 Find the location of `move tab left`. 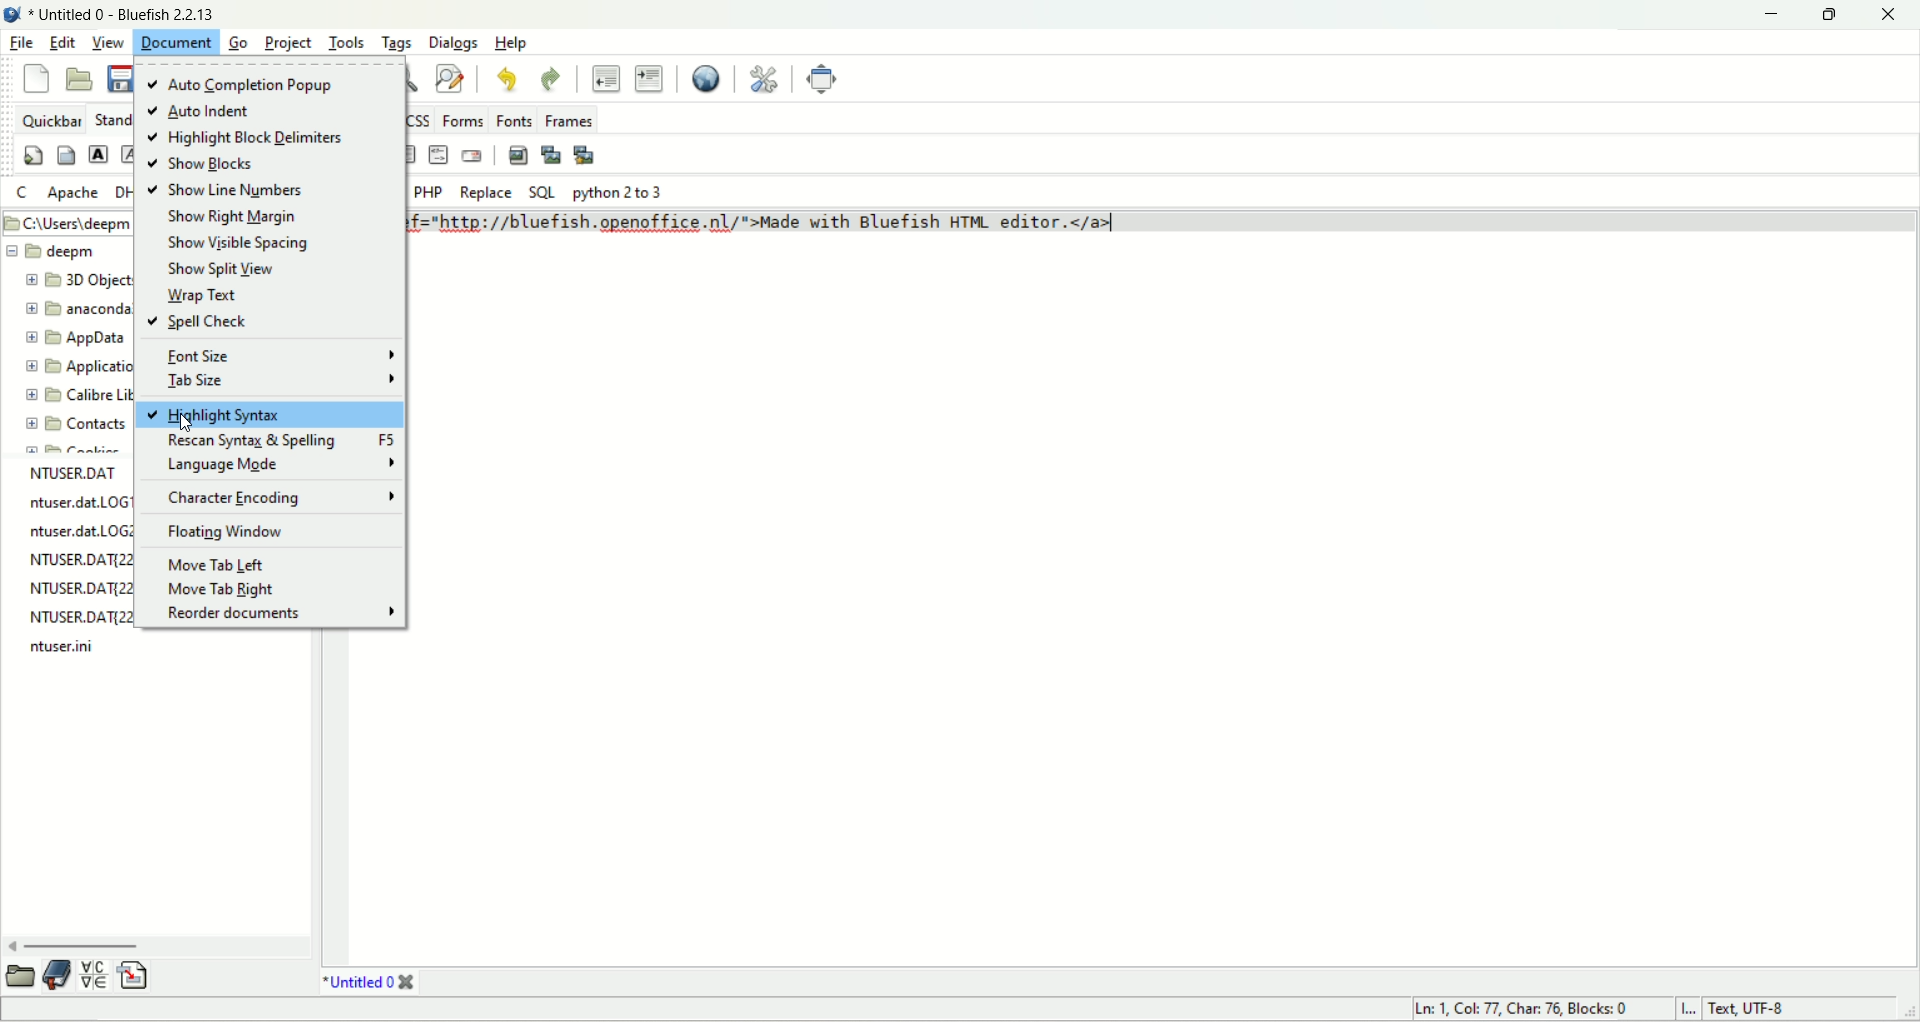

move tab left is located at coordinates (219, 565).